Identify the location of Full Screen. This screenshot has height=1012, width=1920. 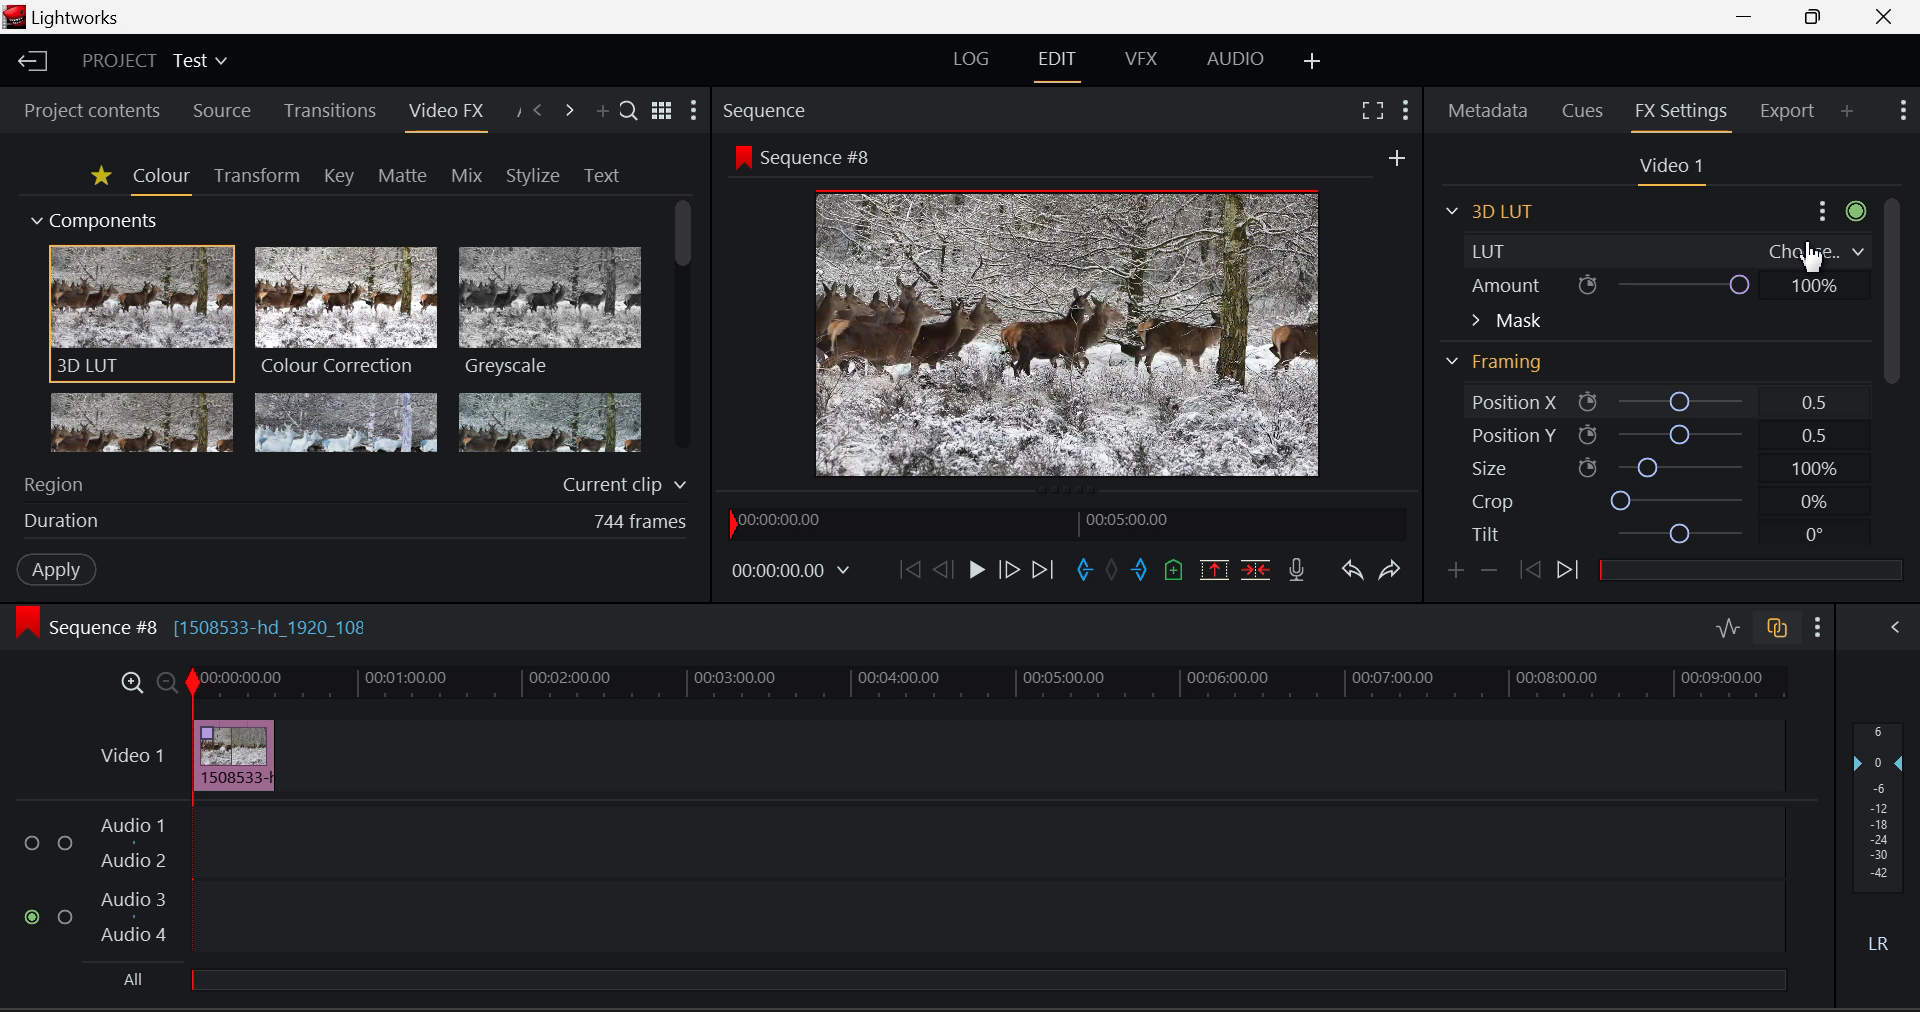
(1372, 109).